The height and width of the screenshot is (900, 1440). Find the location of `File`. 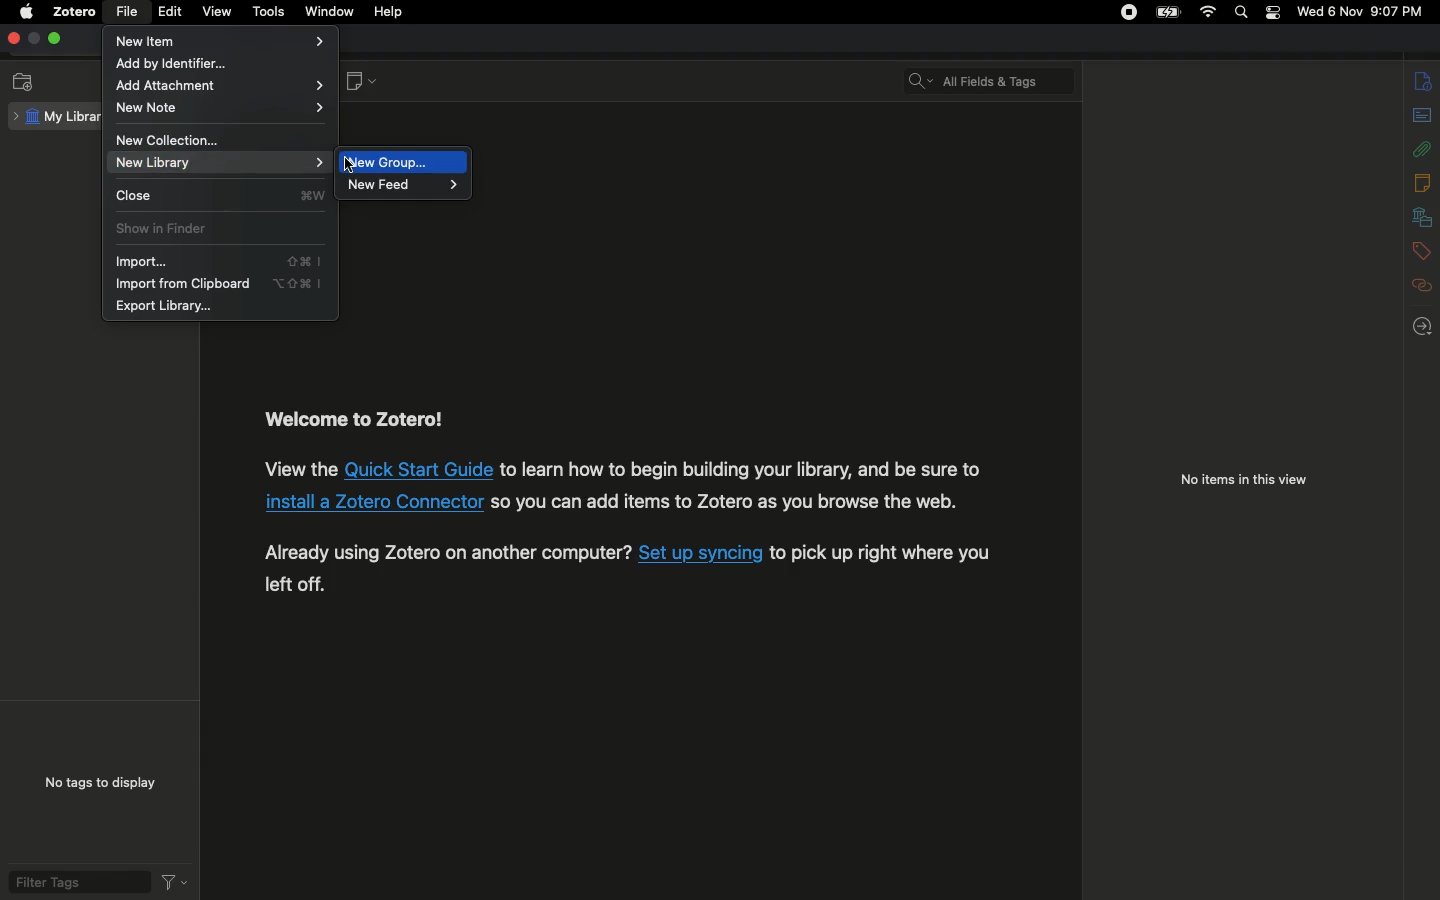

File is located at coordinates (130, 12).